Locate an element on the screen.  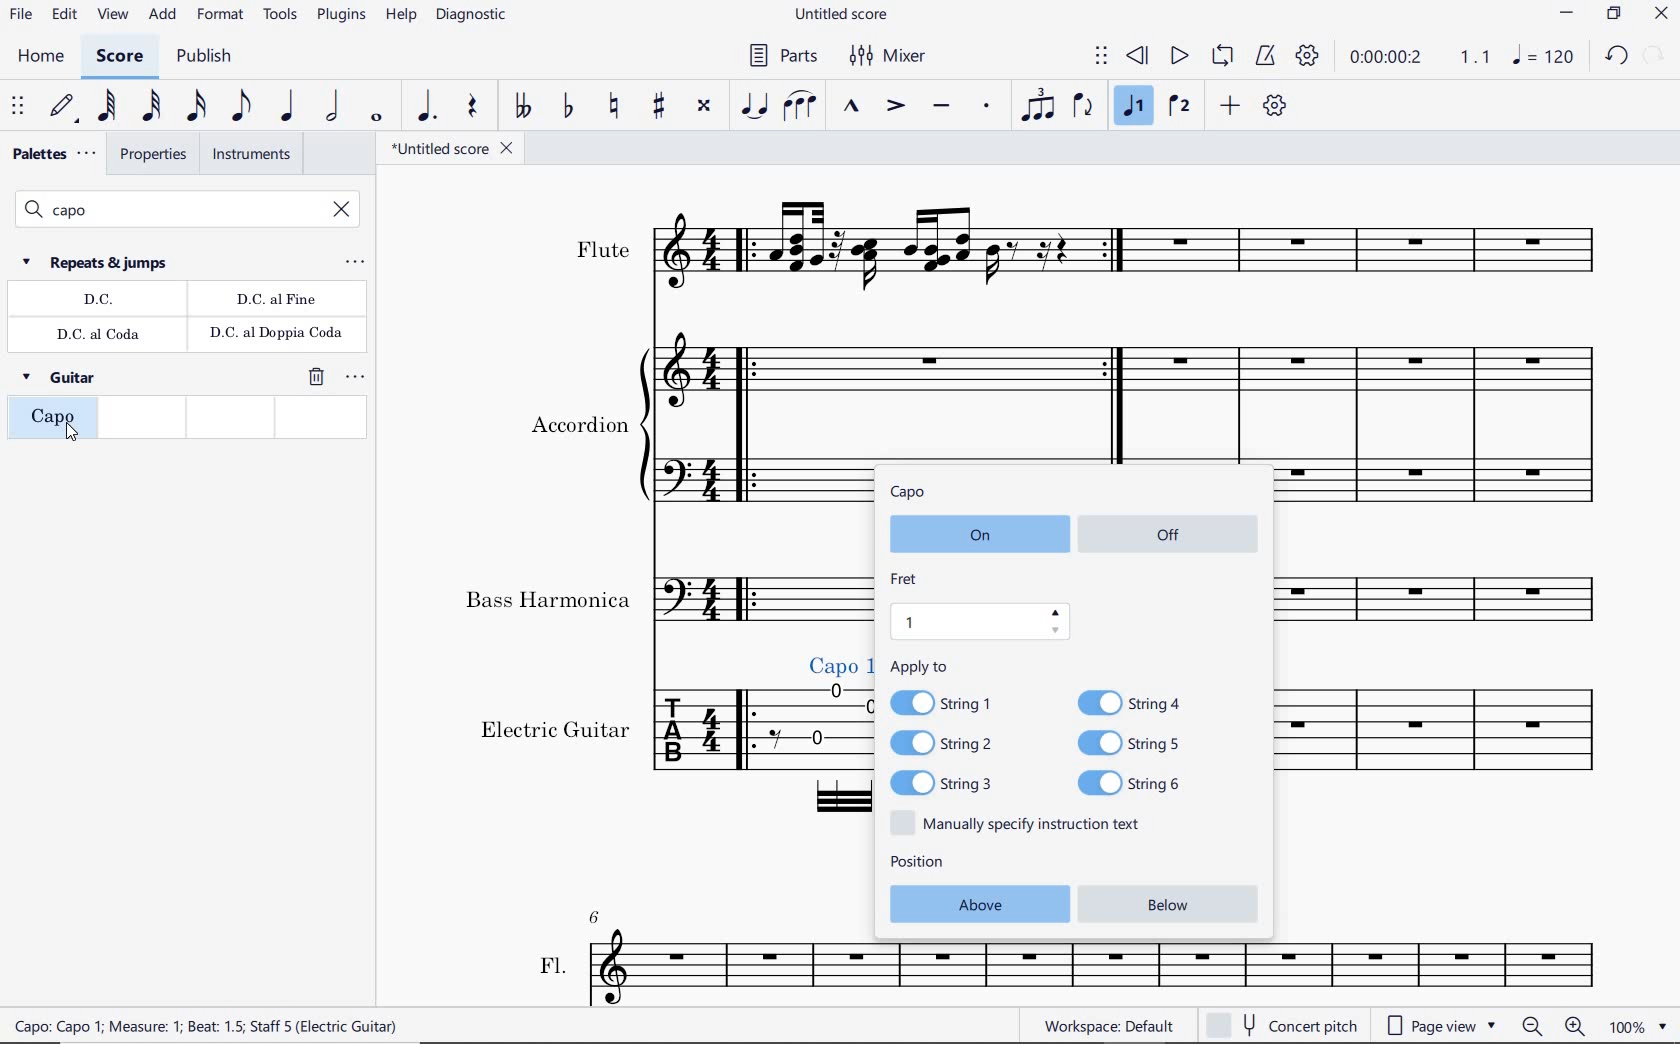
restore down is located at coordinates (1613, 15).